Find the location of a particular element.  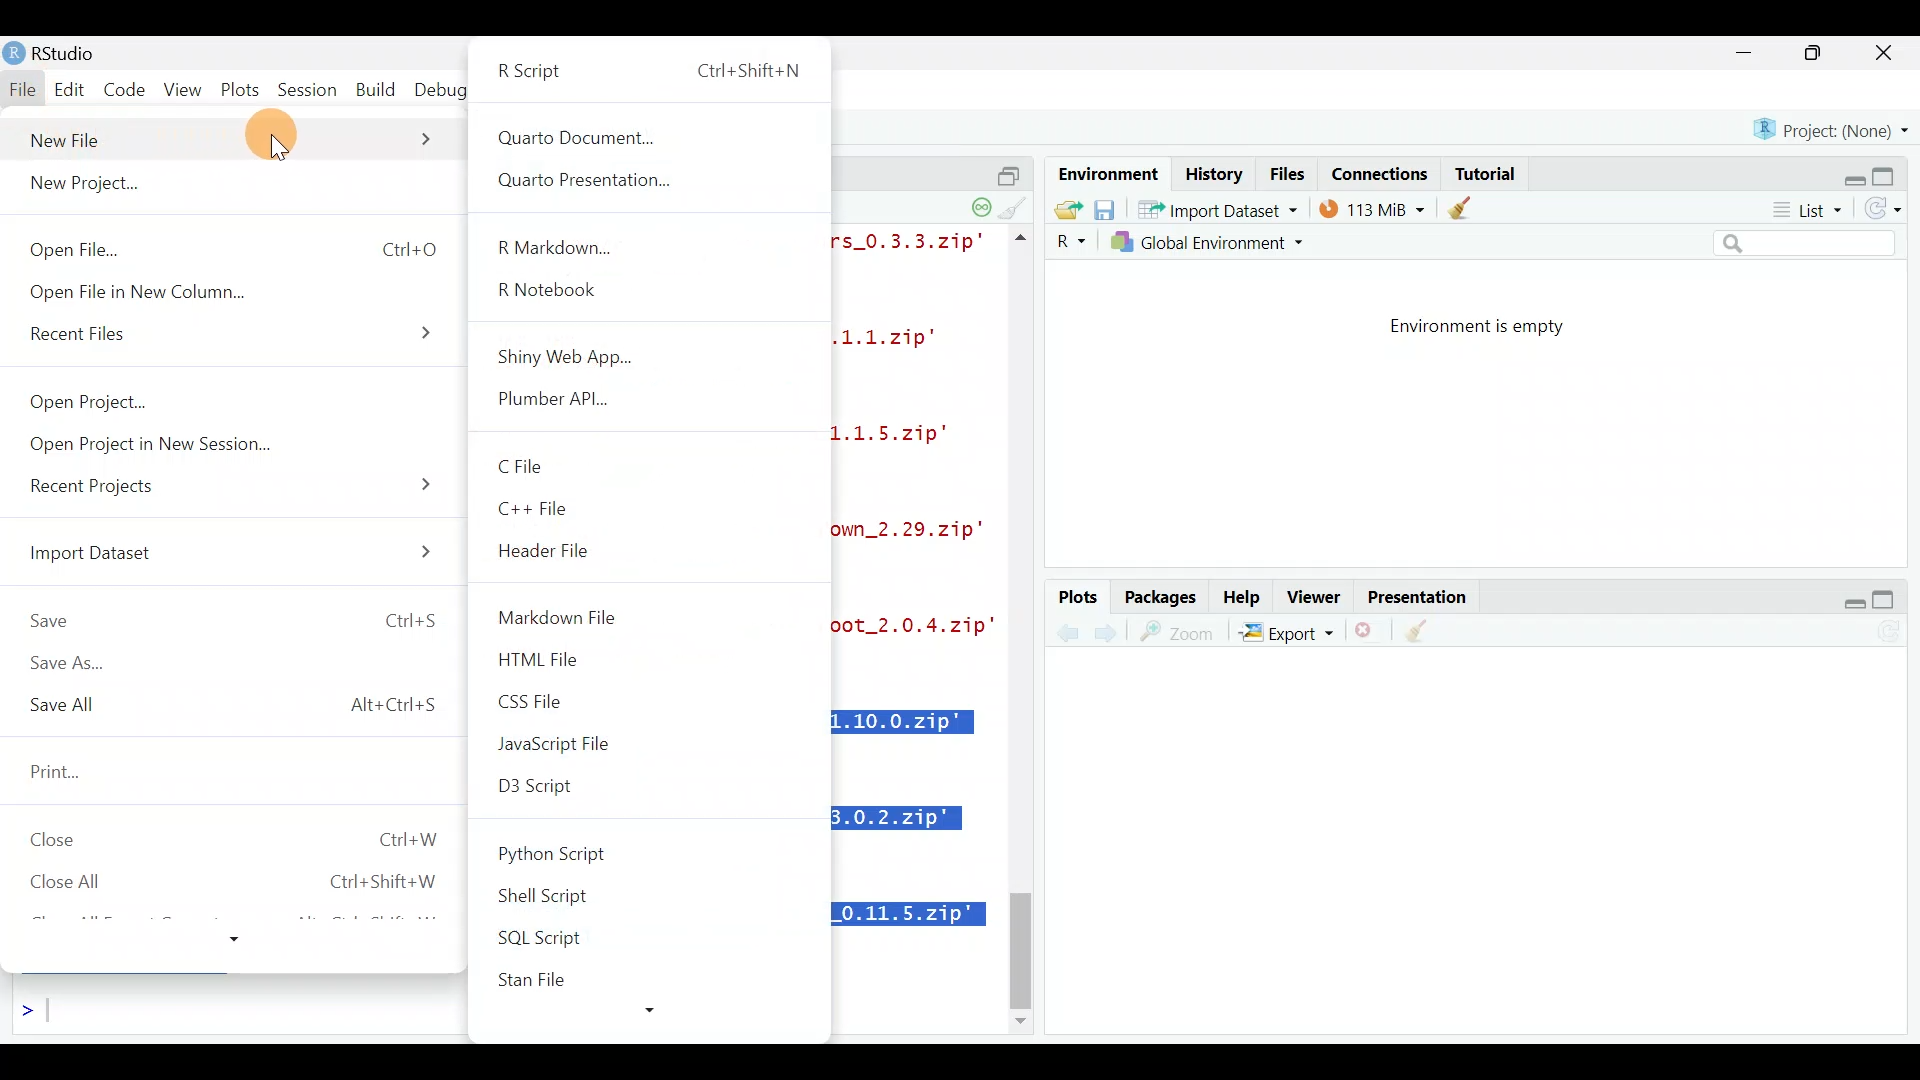

Save As... is located at coordinates (91, 667).